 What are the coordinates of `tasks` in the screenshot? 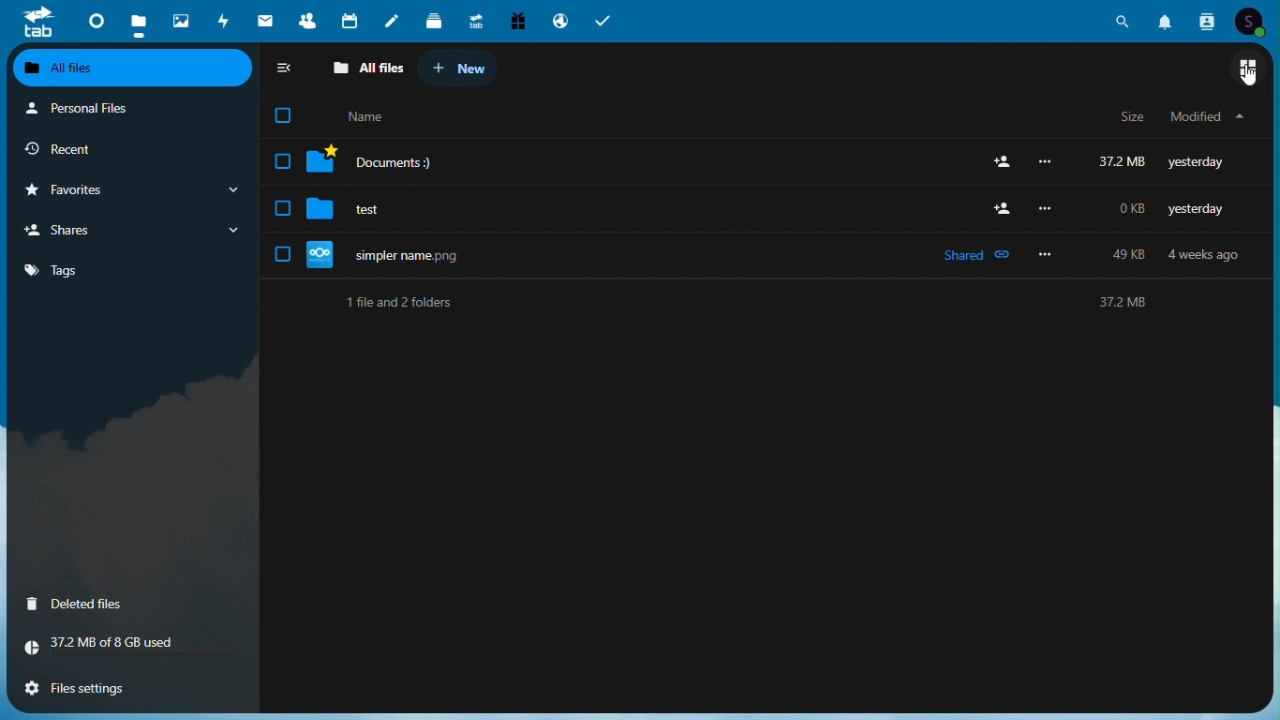 It's located at (603, 19).